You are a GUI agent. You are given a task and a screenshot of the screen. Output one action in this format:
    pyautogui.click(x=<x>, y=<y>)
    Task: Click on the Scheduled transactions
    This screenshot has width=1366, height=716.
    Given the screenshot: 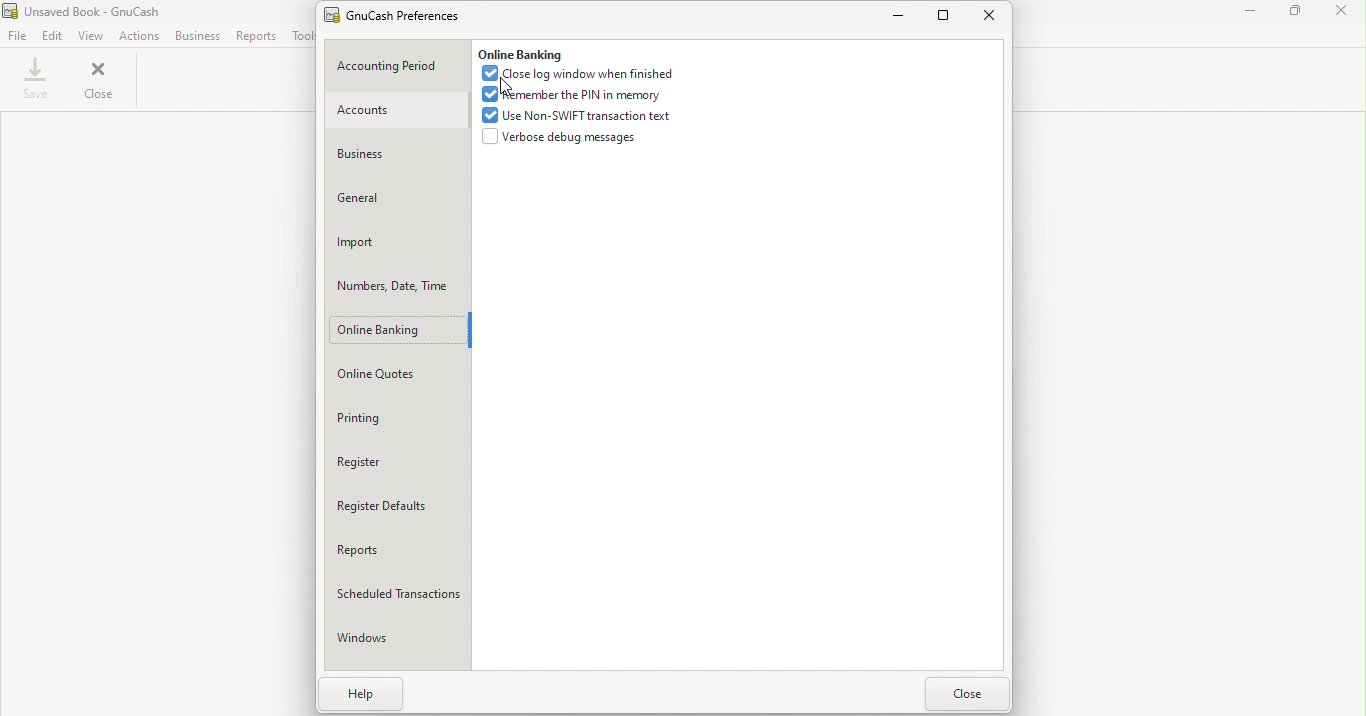 What is the action you would take?
    pyautogui.click(x=400, y=594)
    